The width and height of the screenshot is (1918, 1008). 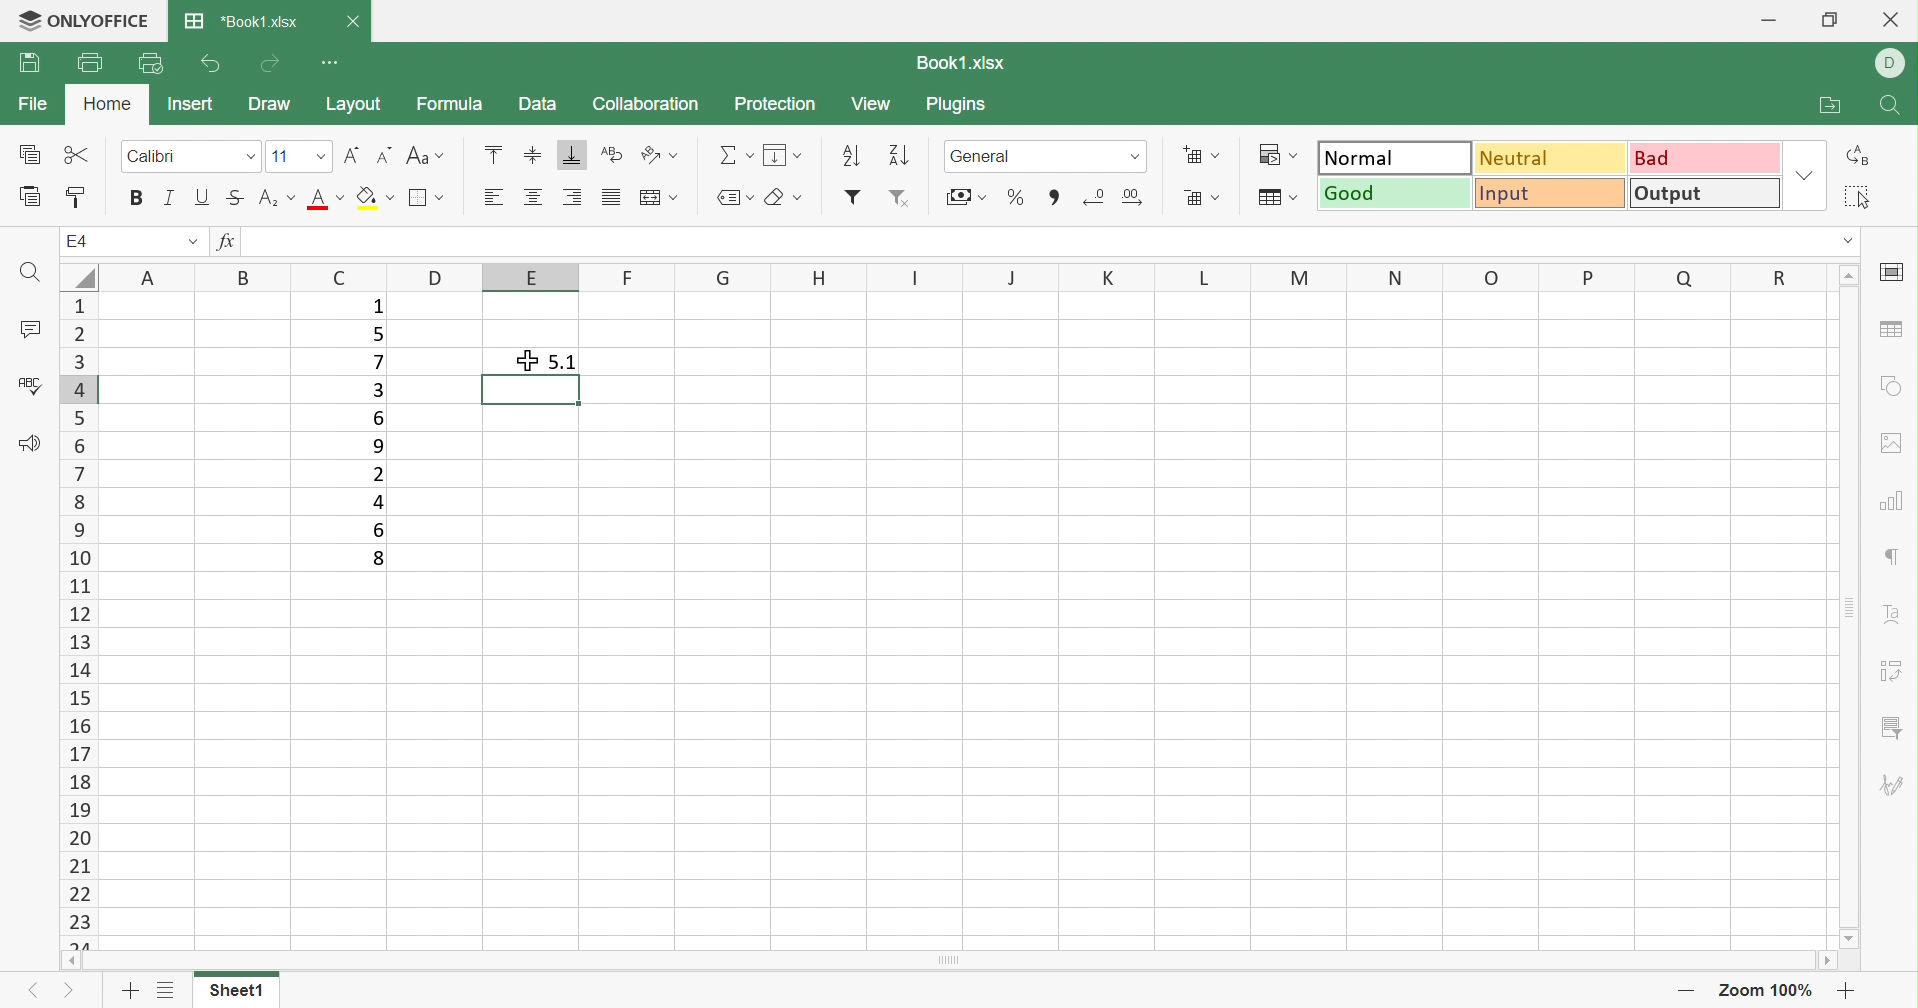 What do you see at coordinates (1396, 194) in the screenshot?
I see `Good` at bounding box center [1396, 194].